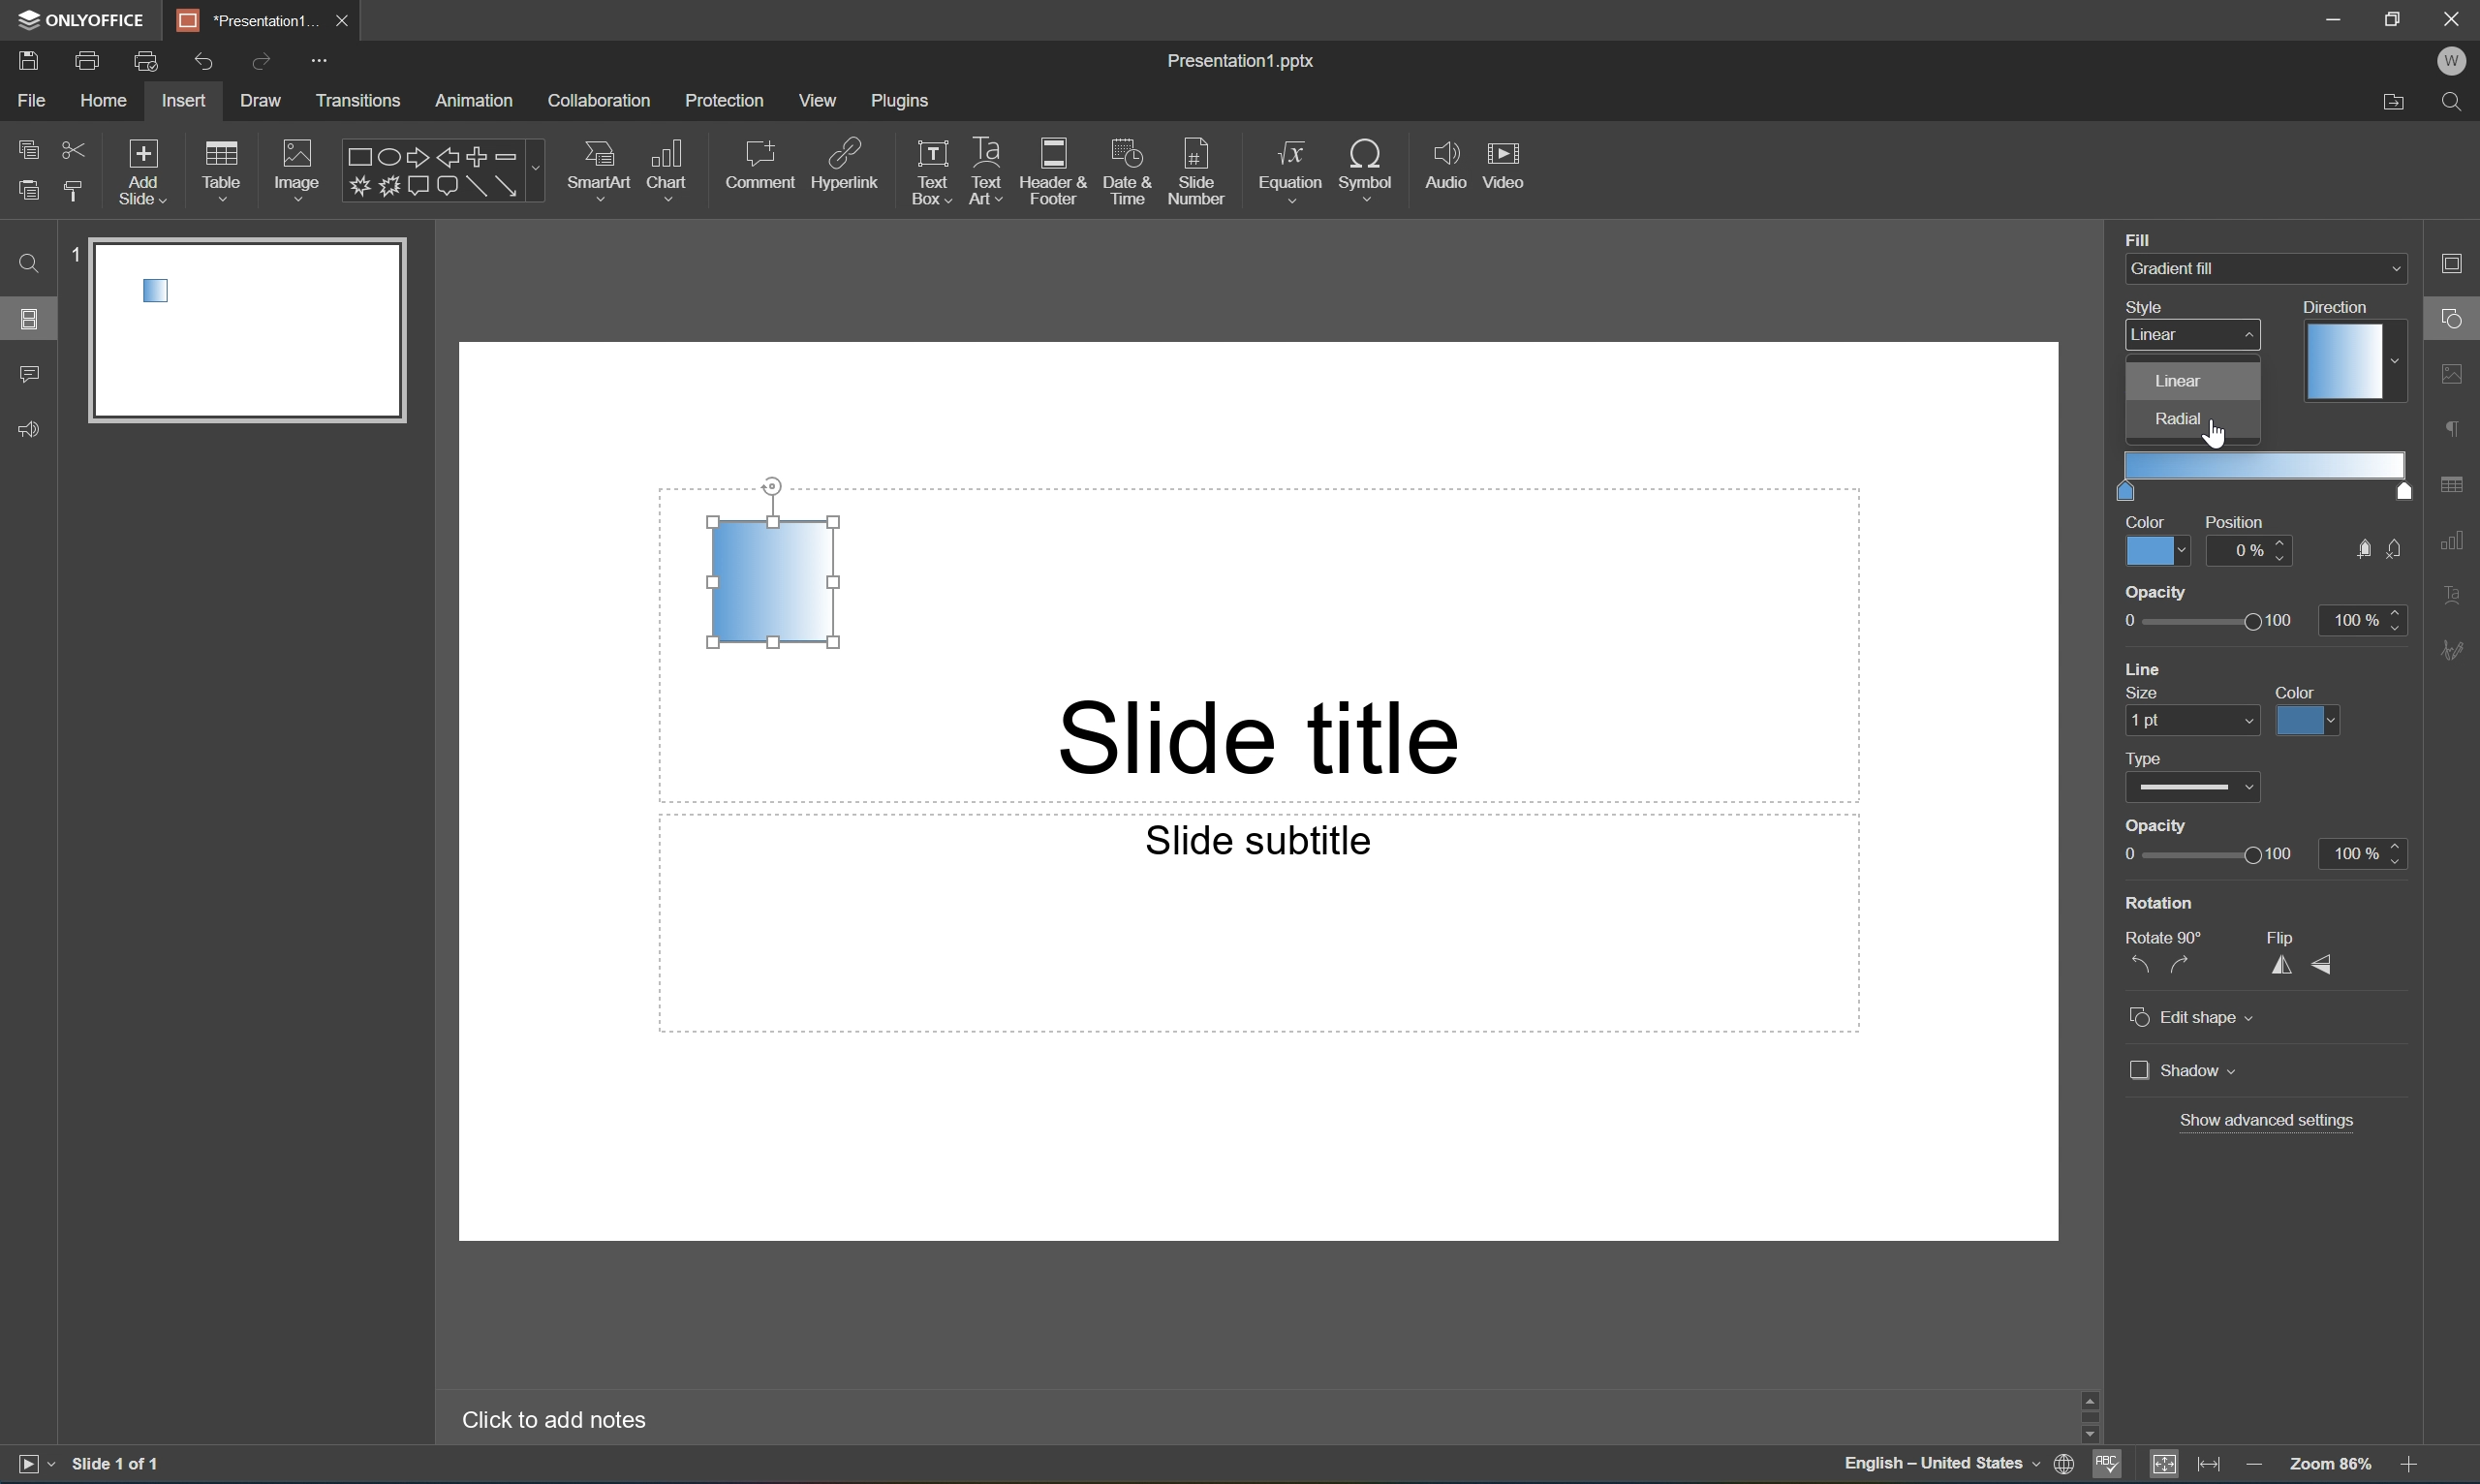  Describe the element at coordinates (2452, 61) in the screenshot. I see `W` at that location.